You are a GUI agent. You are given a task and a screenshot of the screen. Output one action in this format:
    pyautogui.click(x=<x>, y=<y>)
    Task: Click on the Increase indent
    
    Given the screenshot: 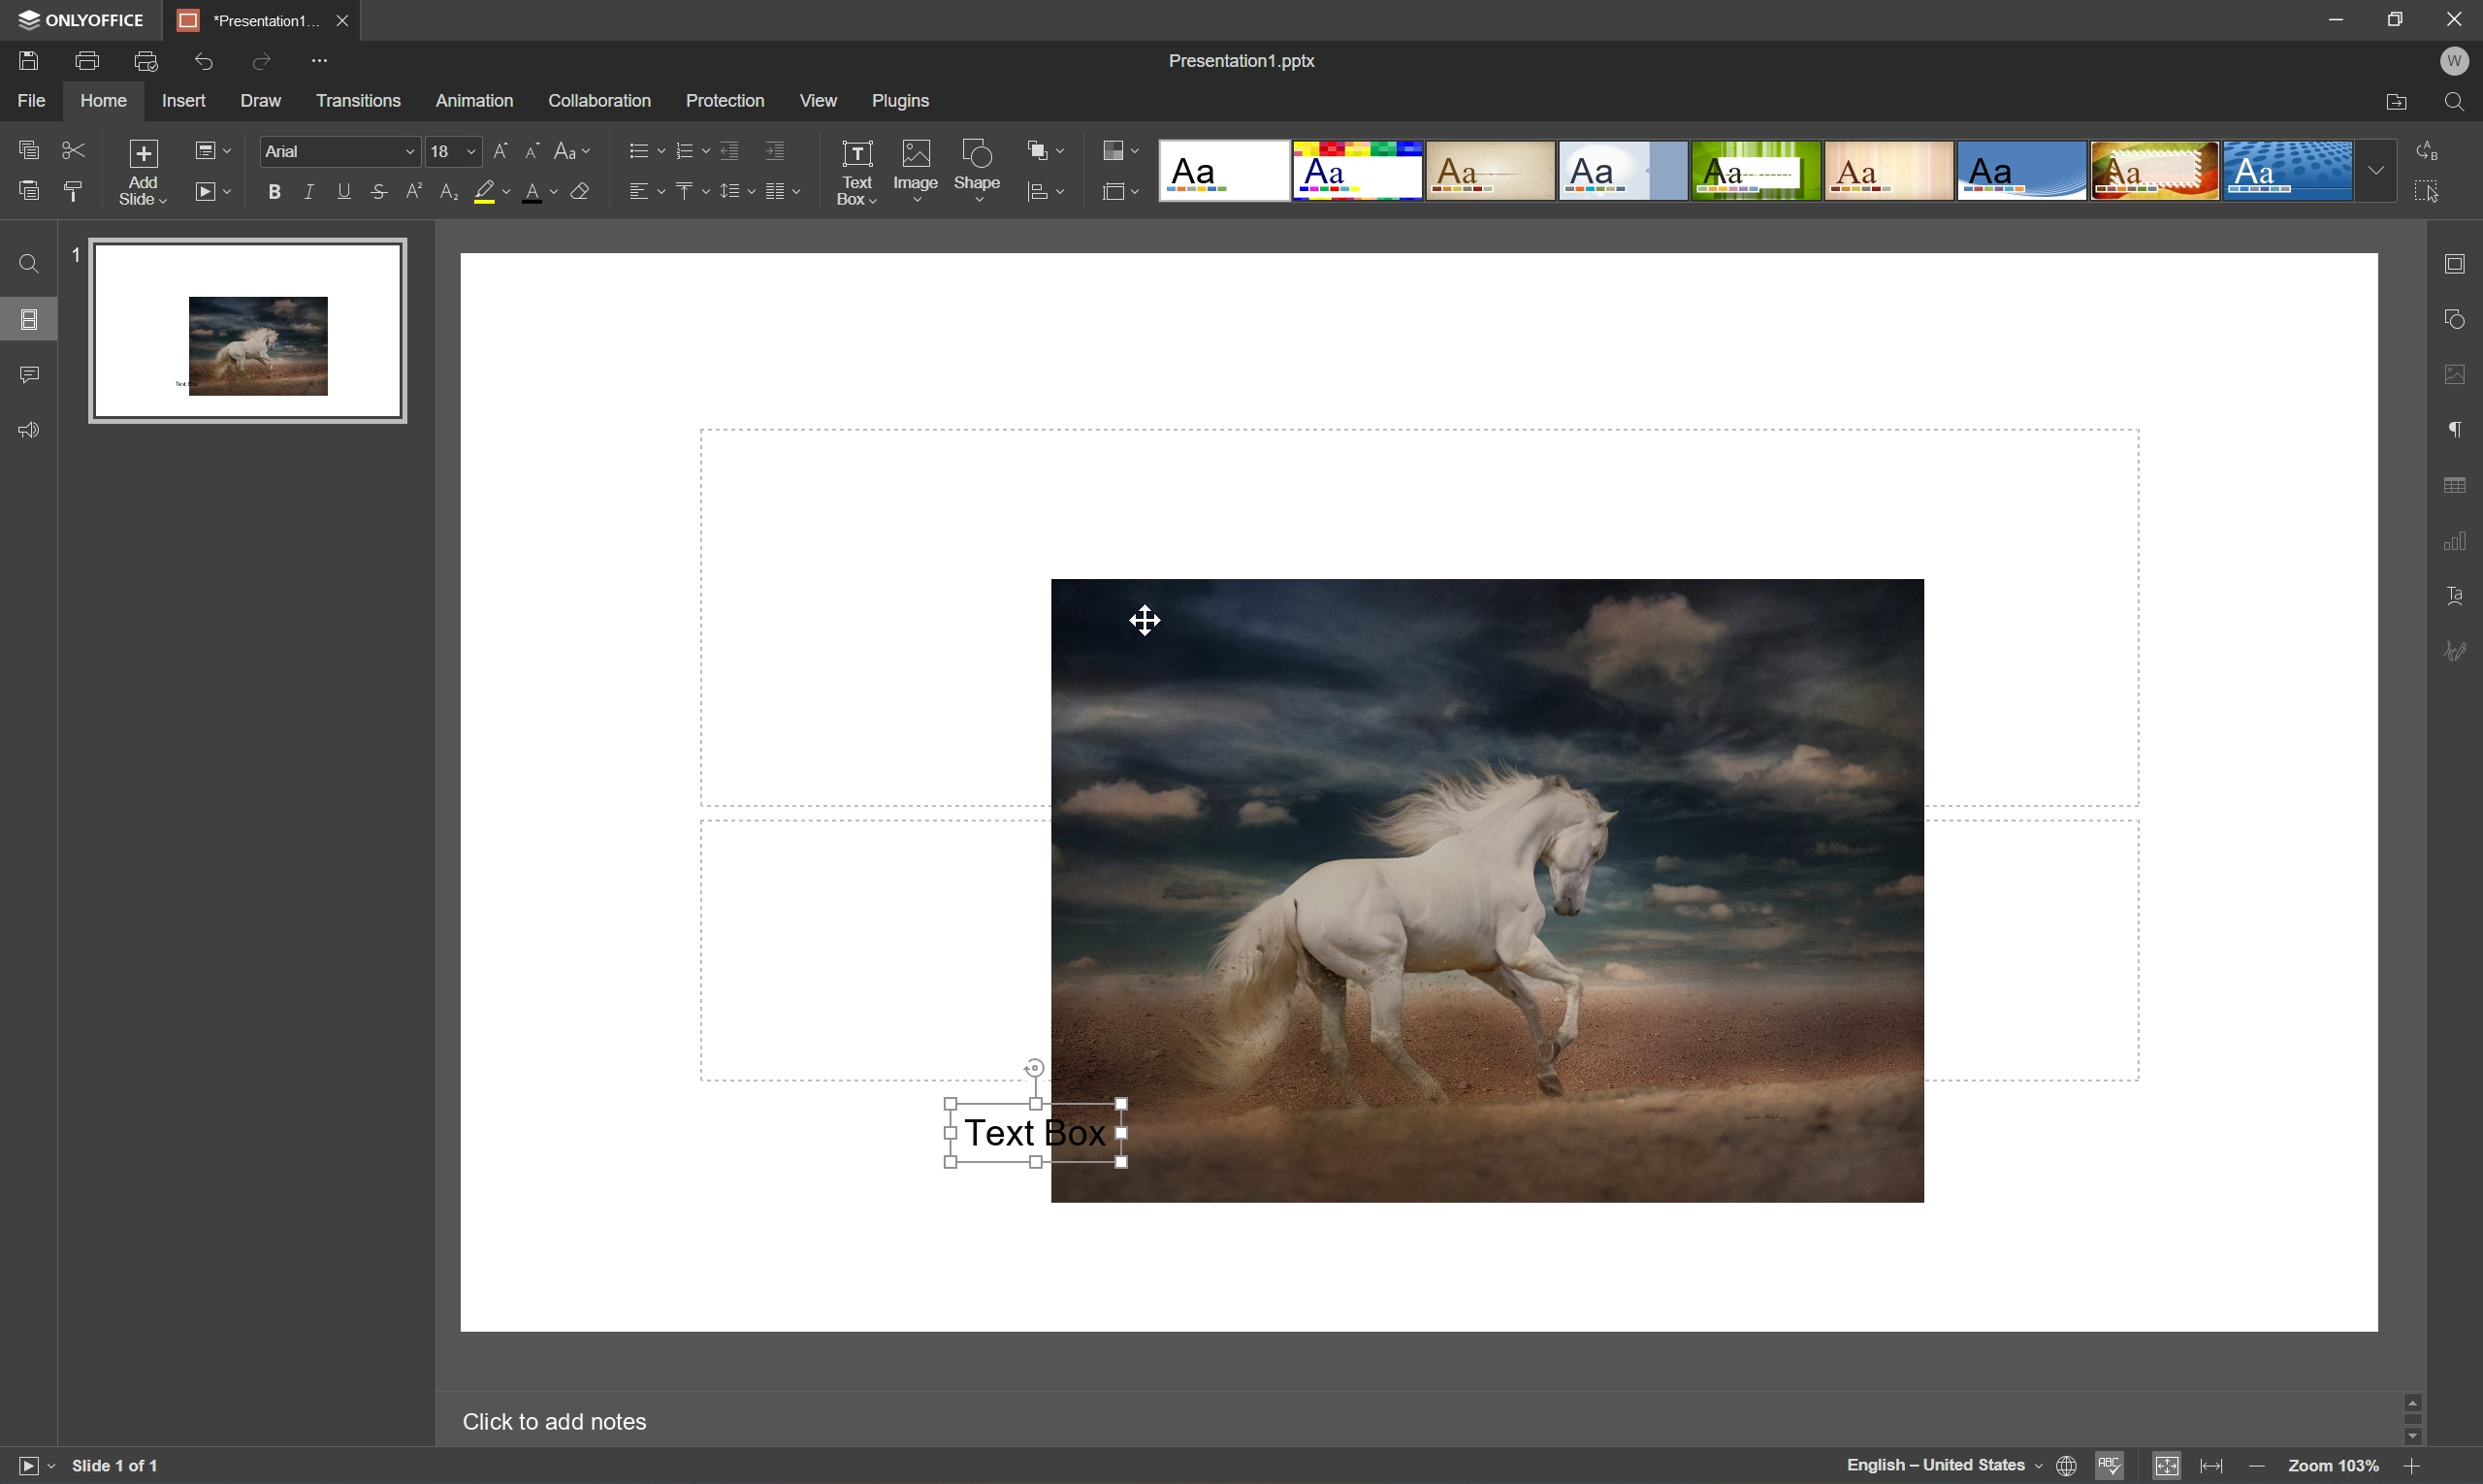 What is the action you would take?
    pyautogui.click(x=778, y=145)
    